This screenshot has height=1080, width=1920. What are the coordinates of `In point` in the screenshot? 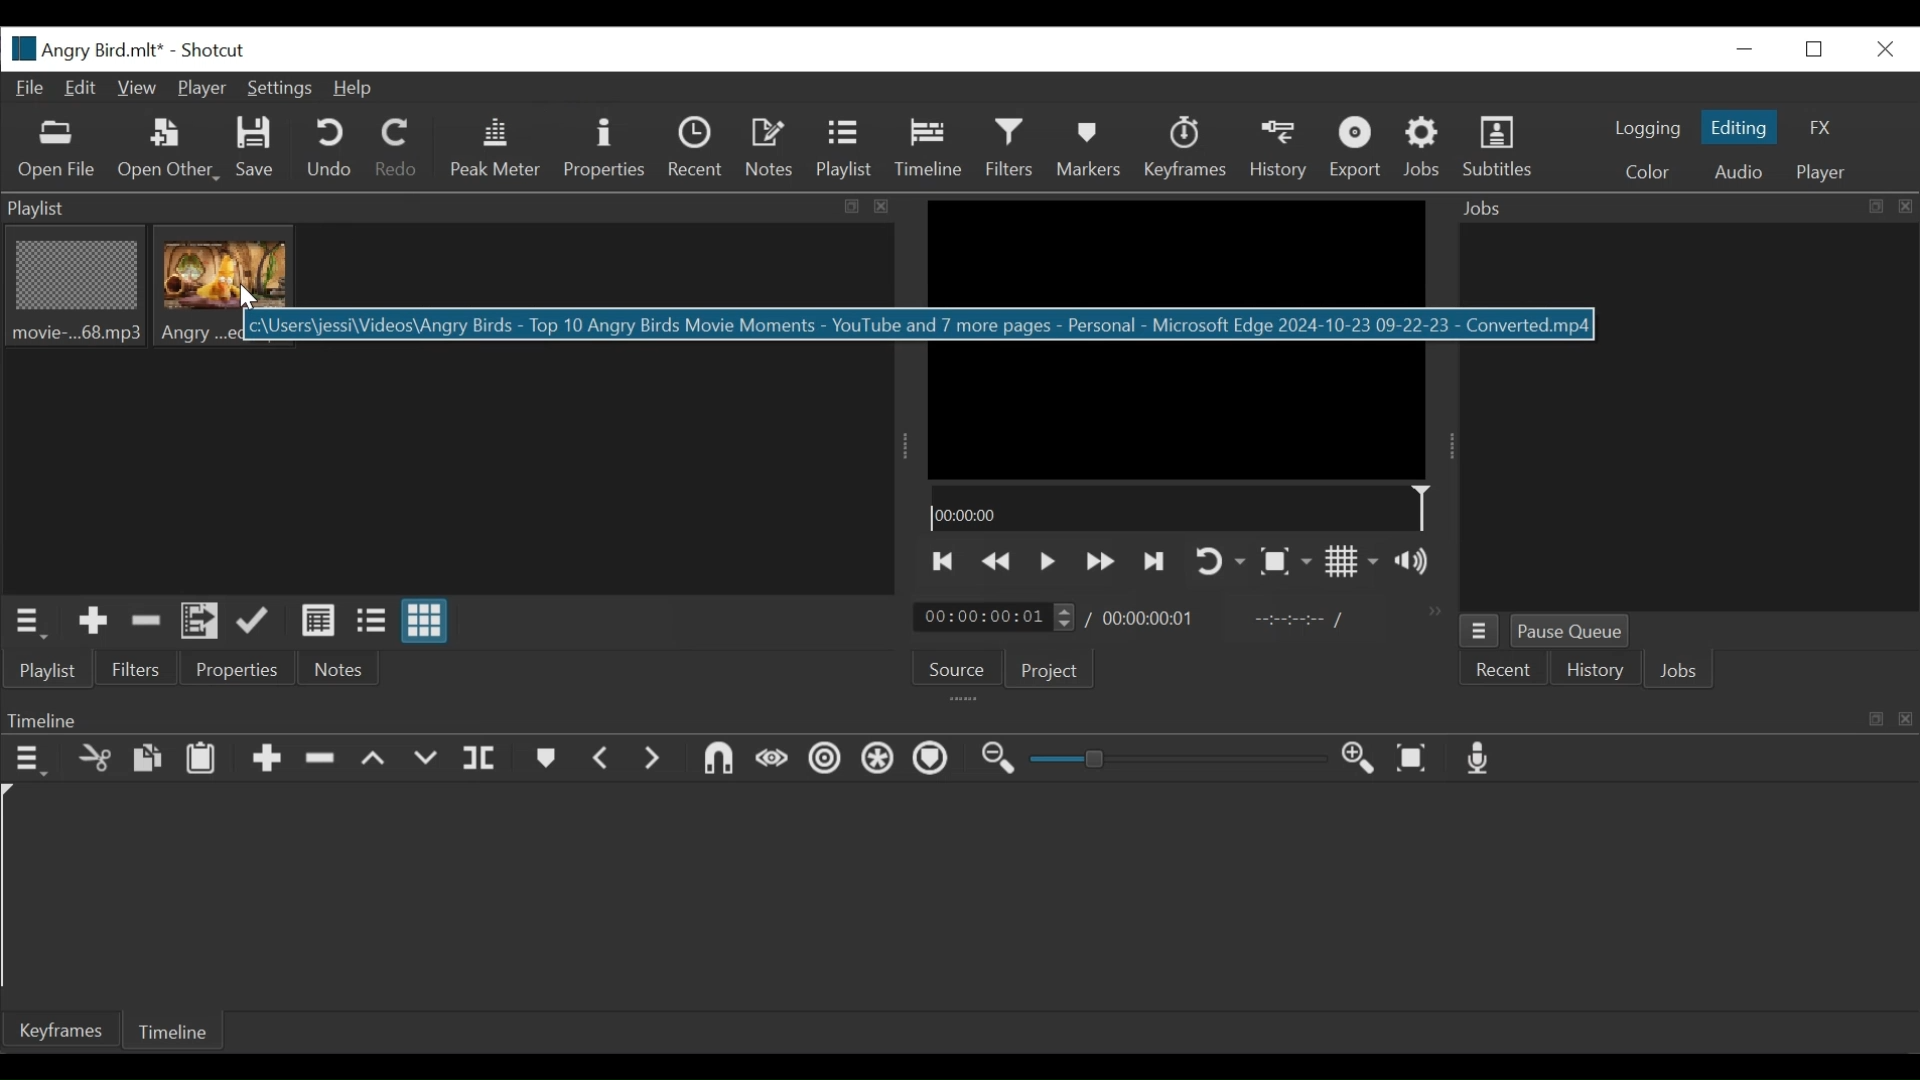 It's located at (1299, 620).